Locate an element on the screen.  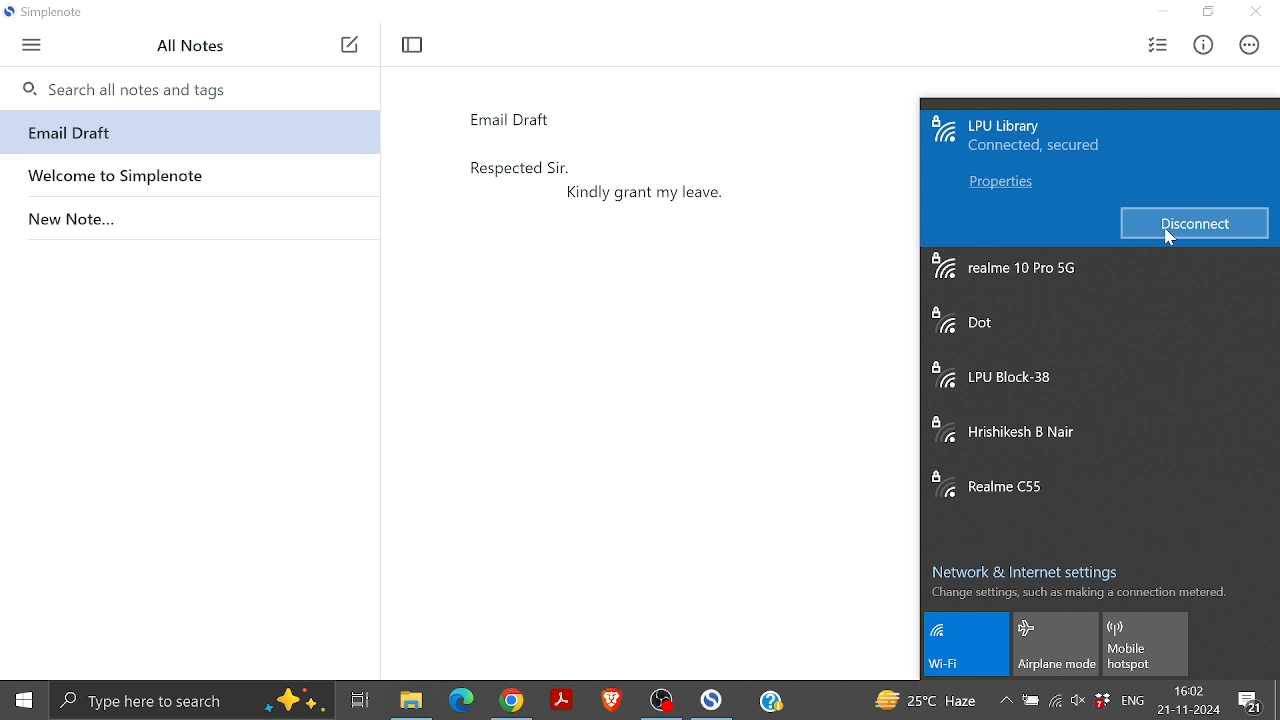
Language is located at coordinates (1136, 702).